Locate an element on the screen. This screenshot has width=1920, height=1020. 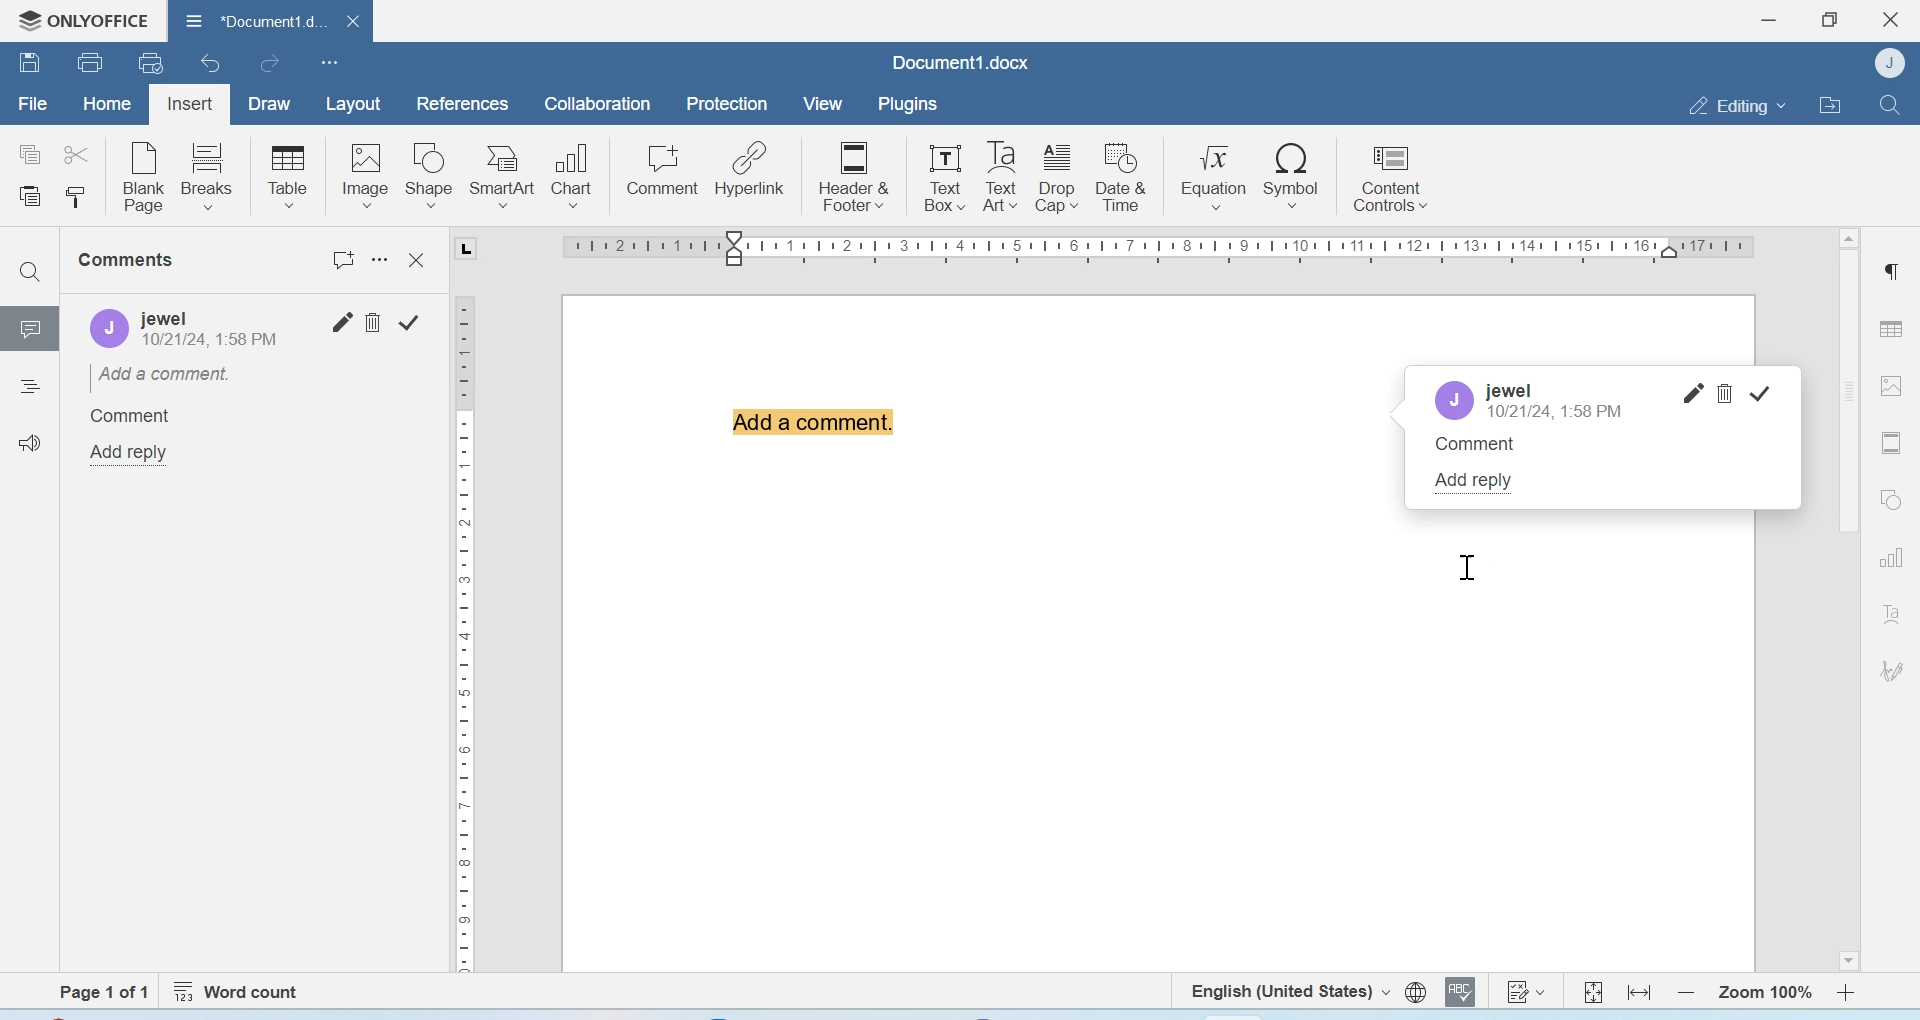
Copy style is located at coordinates (75, 198).